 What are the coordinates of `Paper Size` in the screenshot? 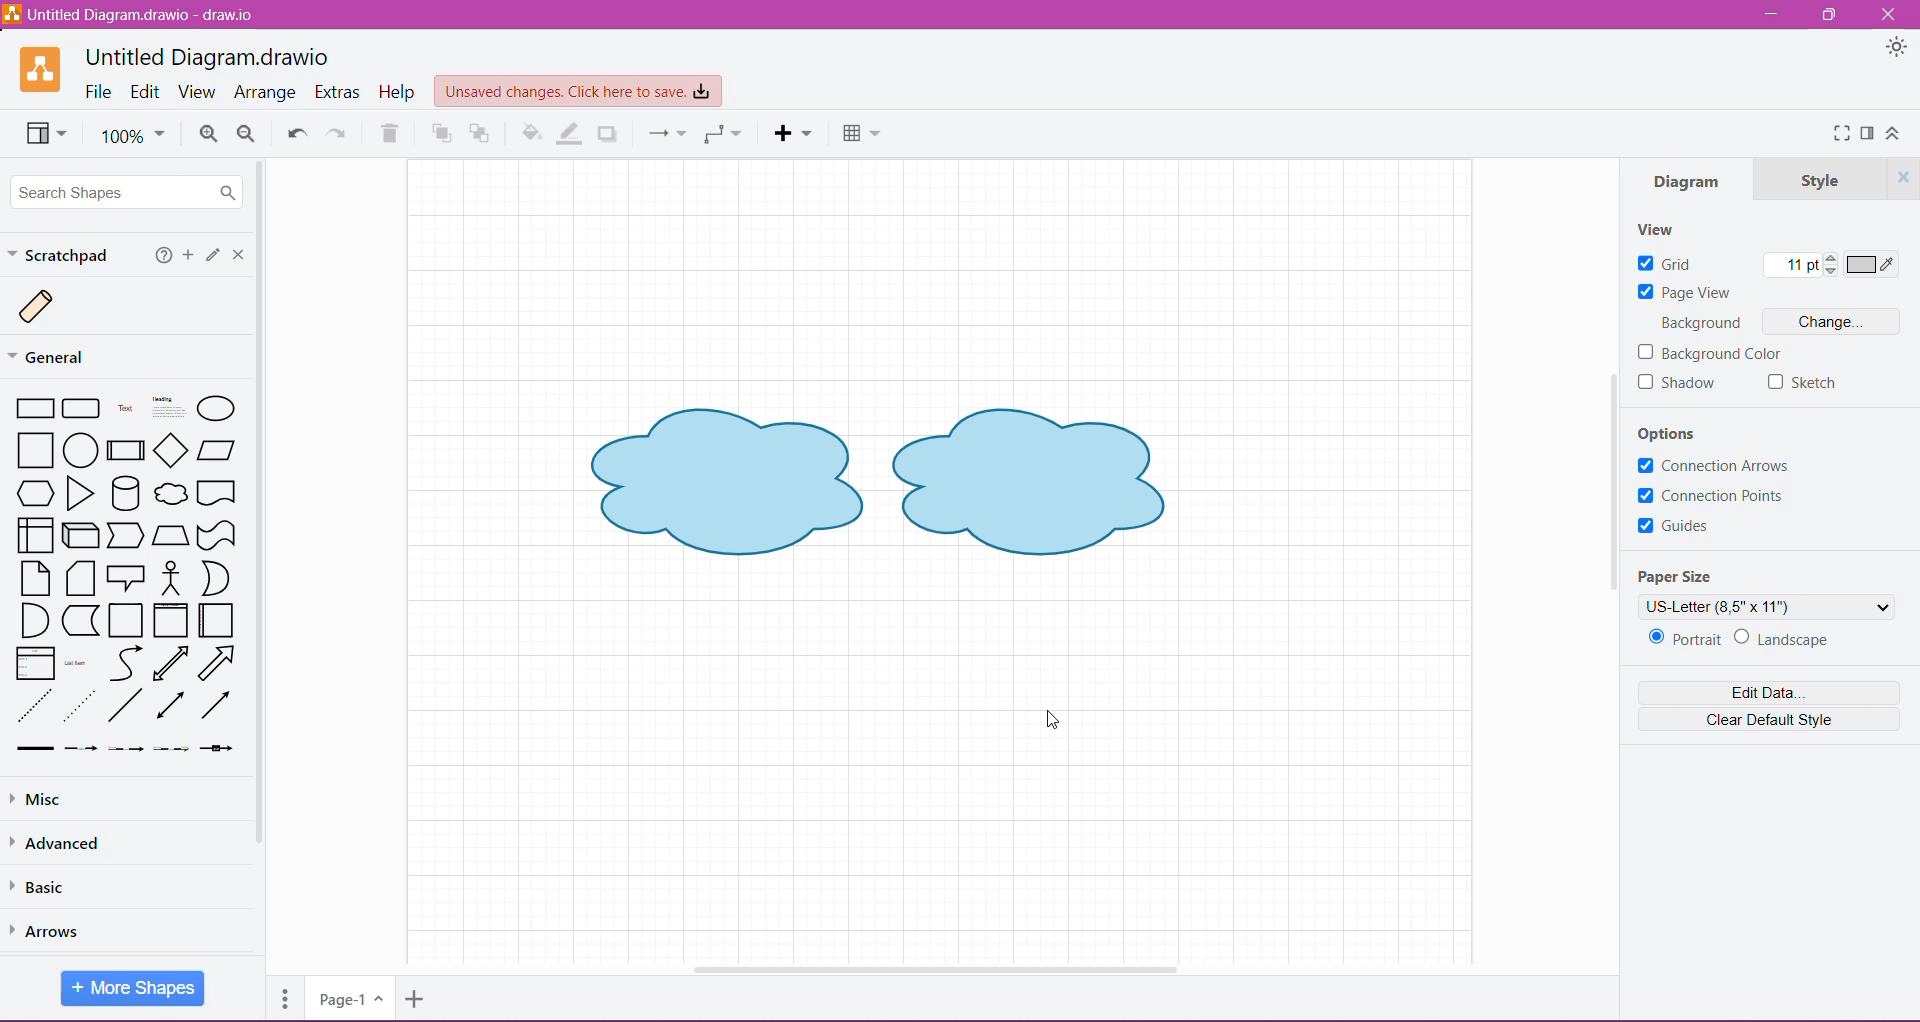 It's located at (1689, 574).